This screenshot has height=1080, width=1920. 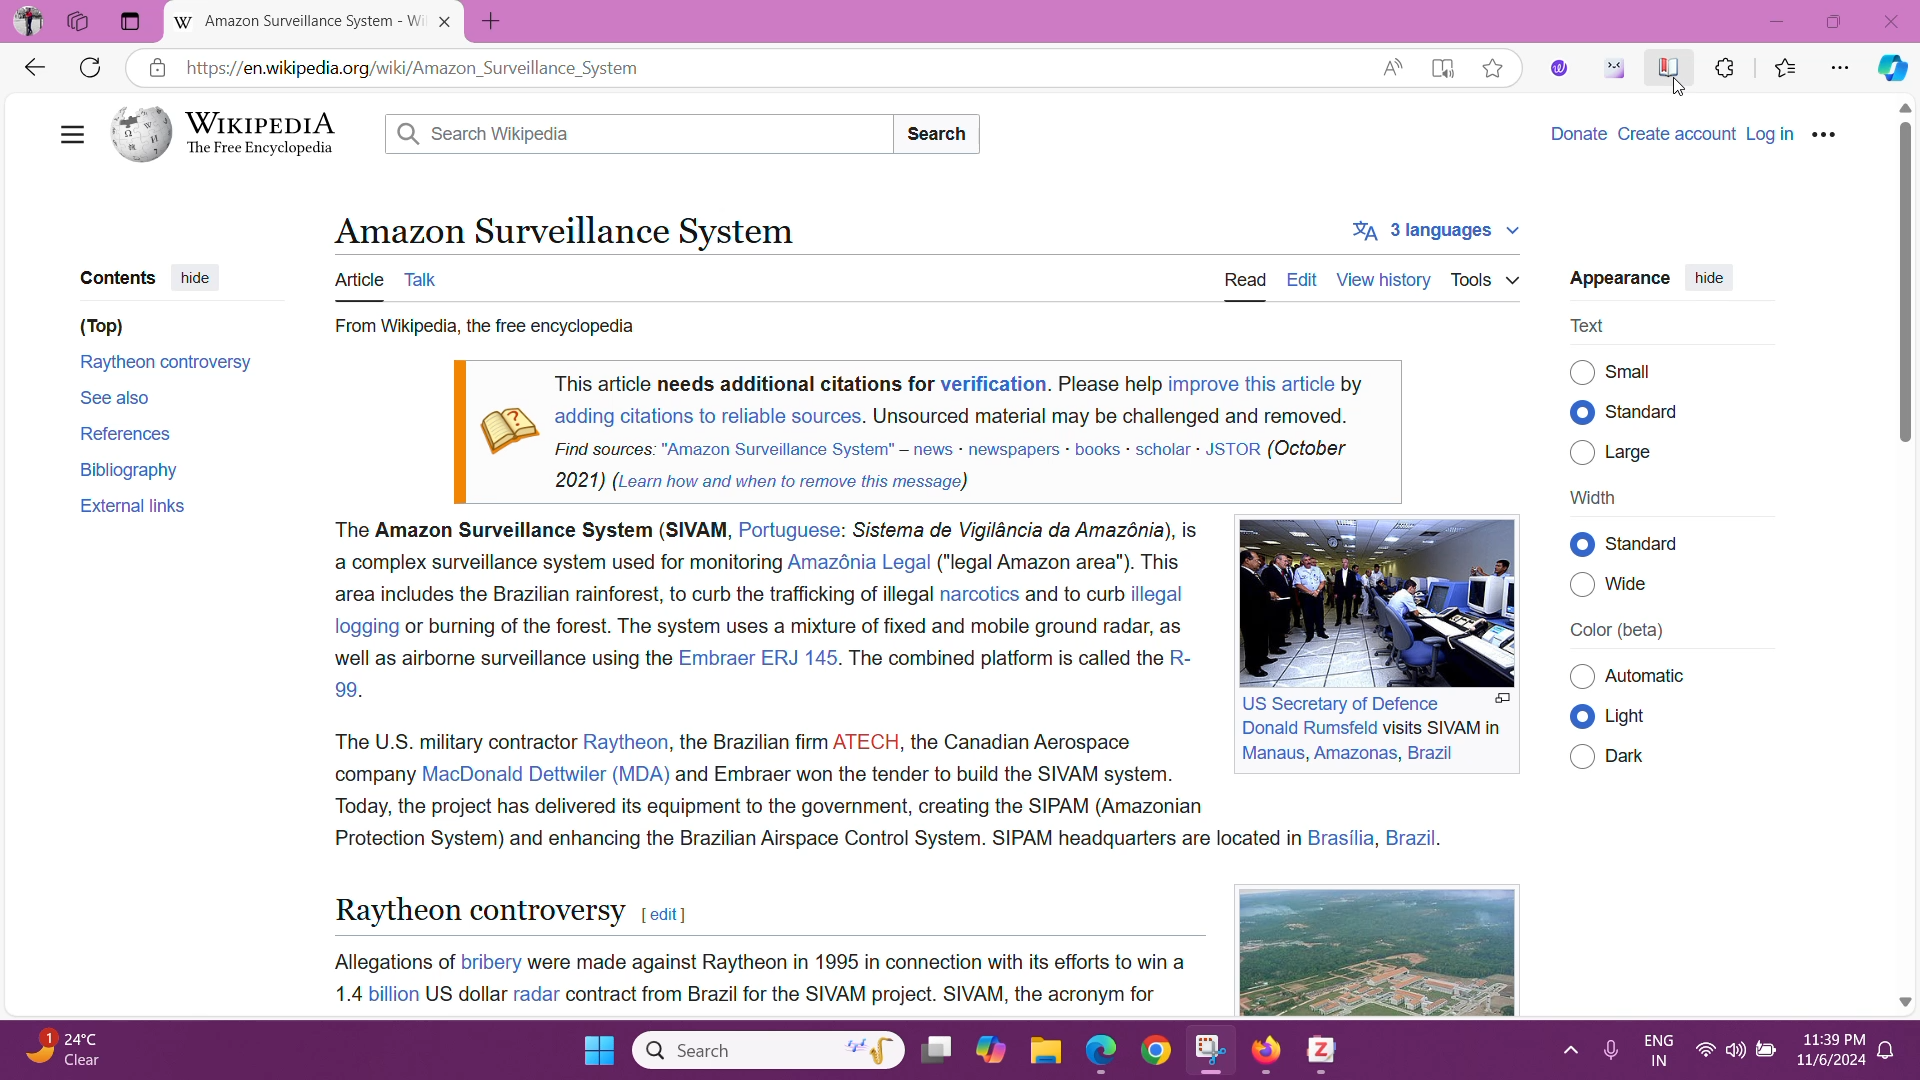 I want to click on See also, so click(x=116, y=396).